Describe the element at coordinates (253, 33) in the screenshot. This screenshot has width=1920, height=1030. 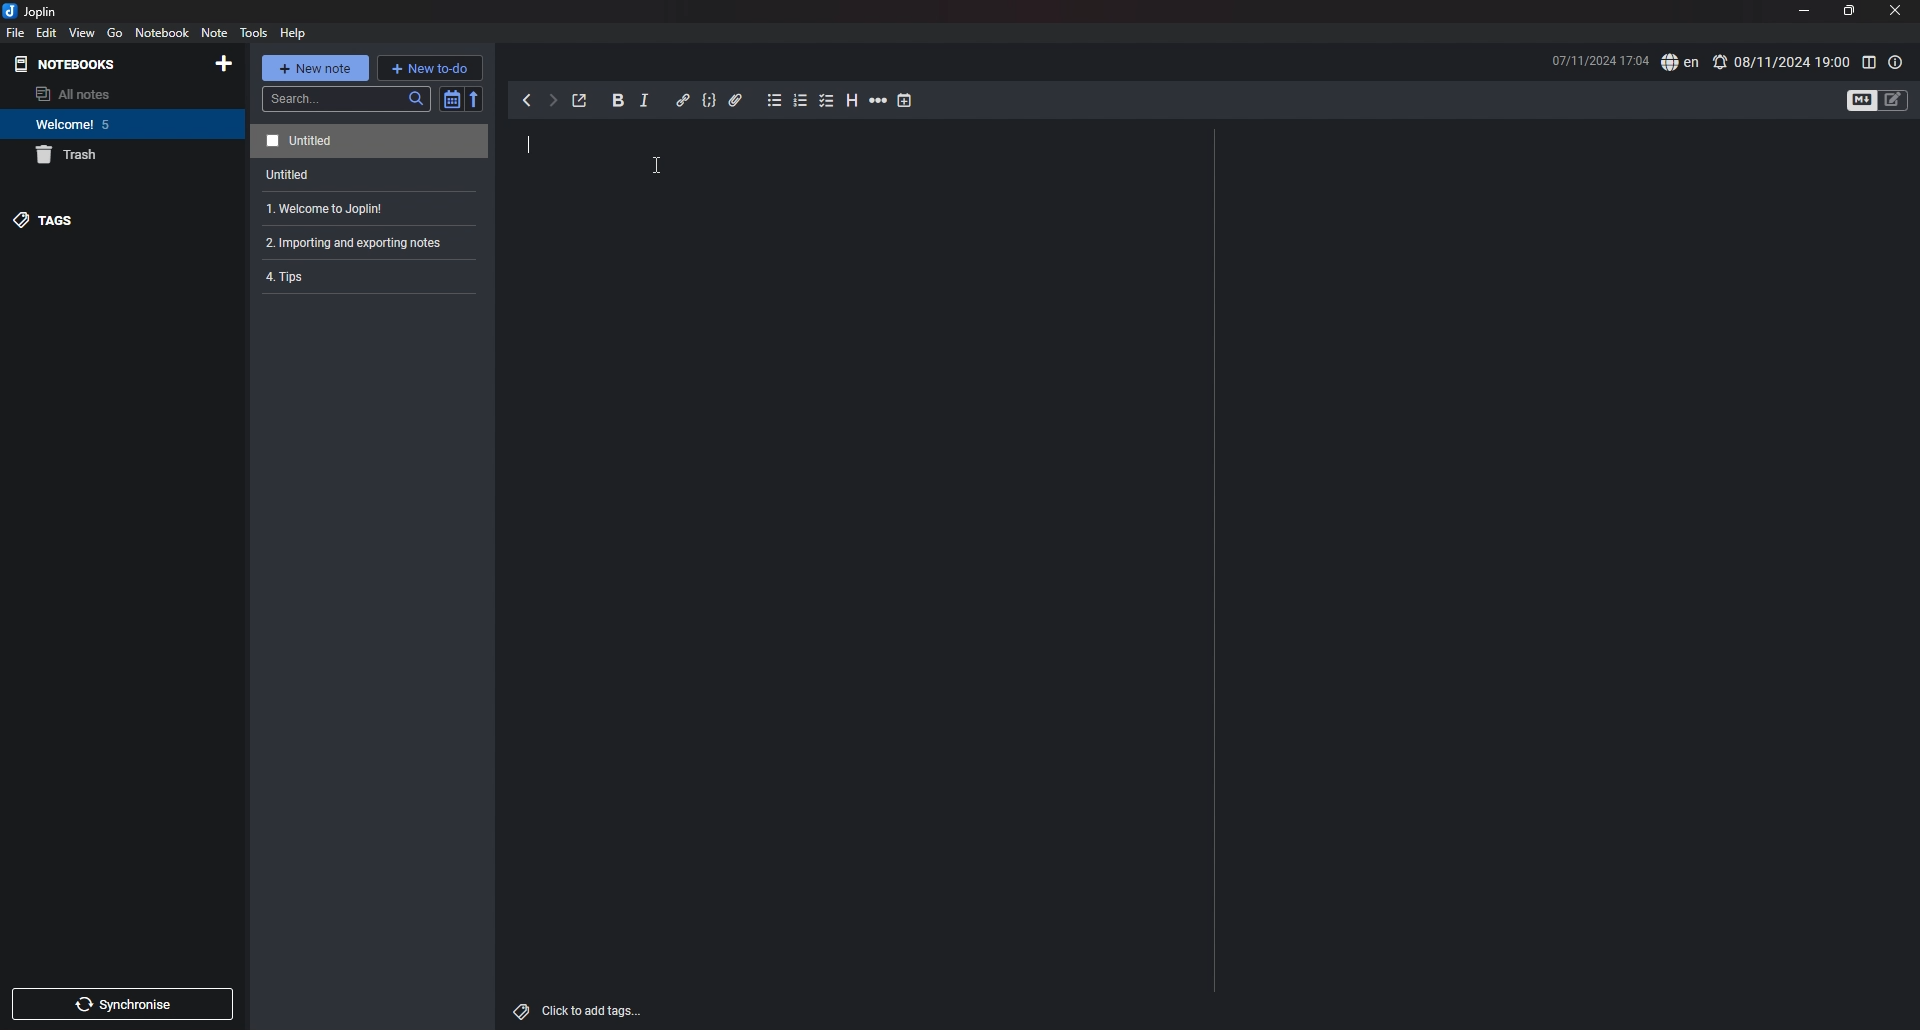
I see `tools` at that location.